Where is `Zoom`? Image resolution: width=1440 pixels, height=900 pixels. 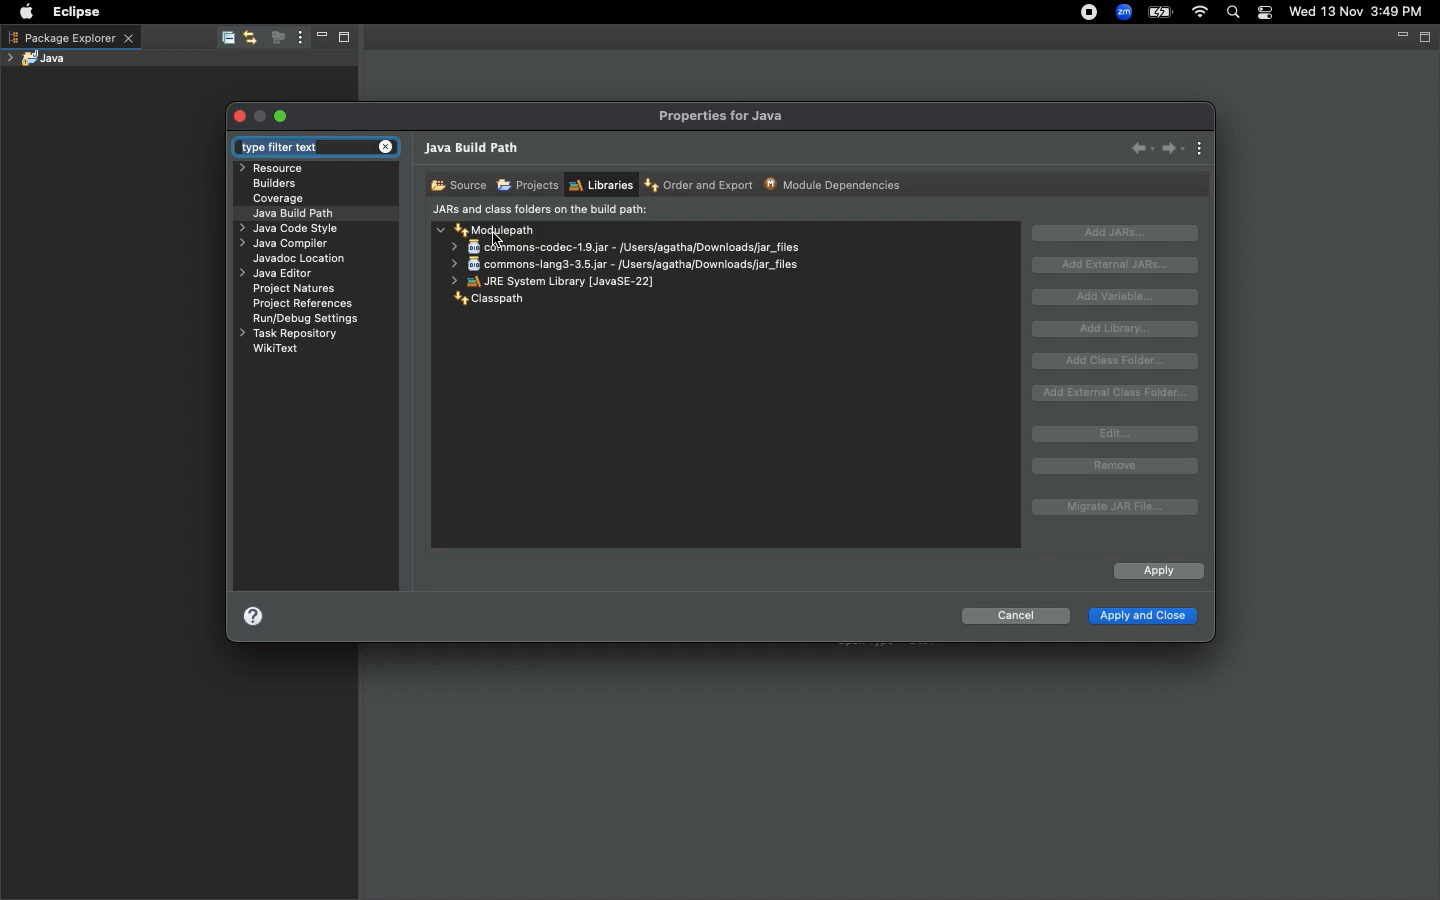
Zoom is located at coordinates (1125, 12).